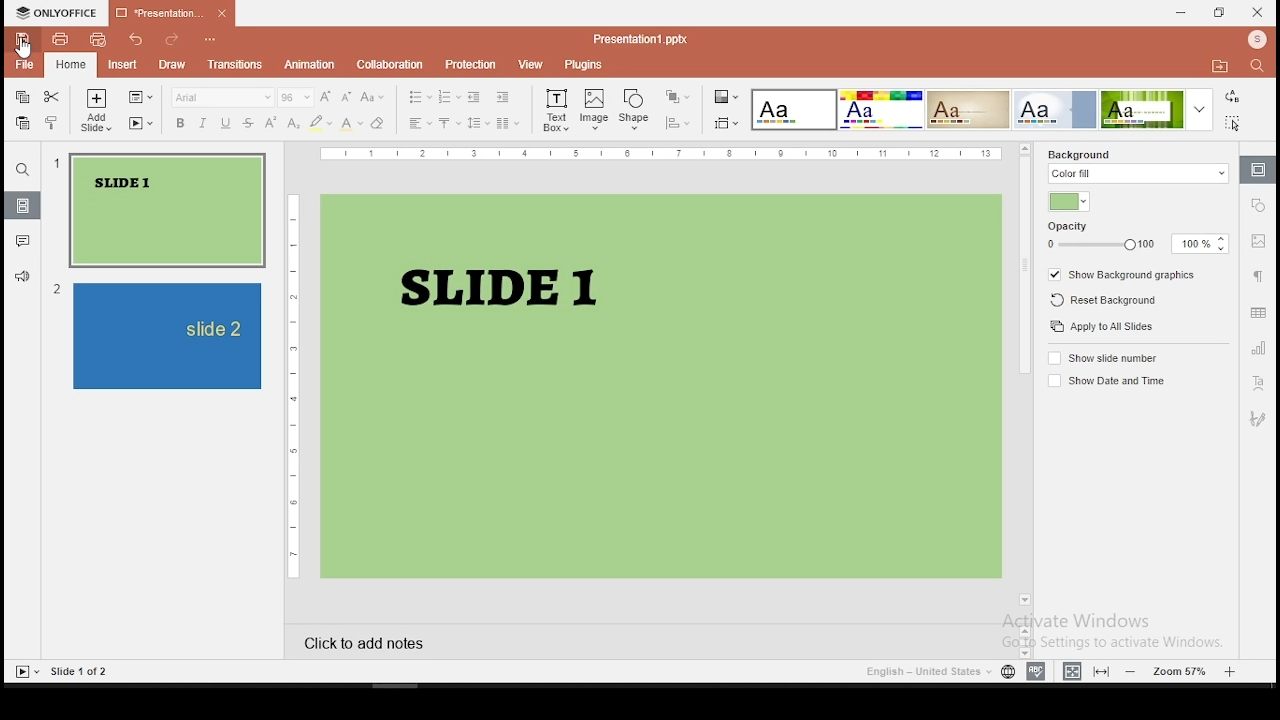  Describe the element at coordinates (880, 109) in the screenshot. I see `select color theme` at that location.